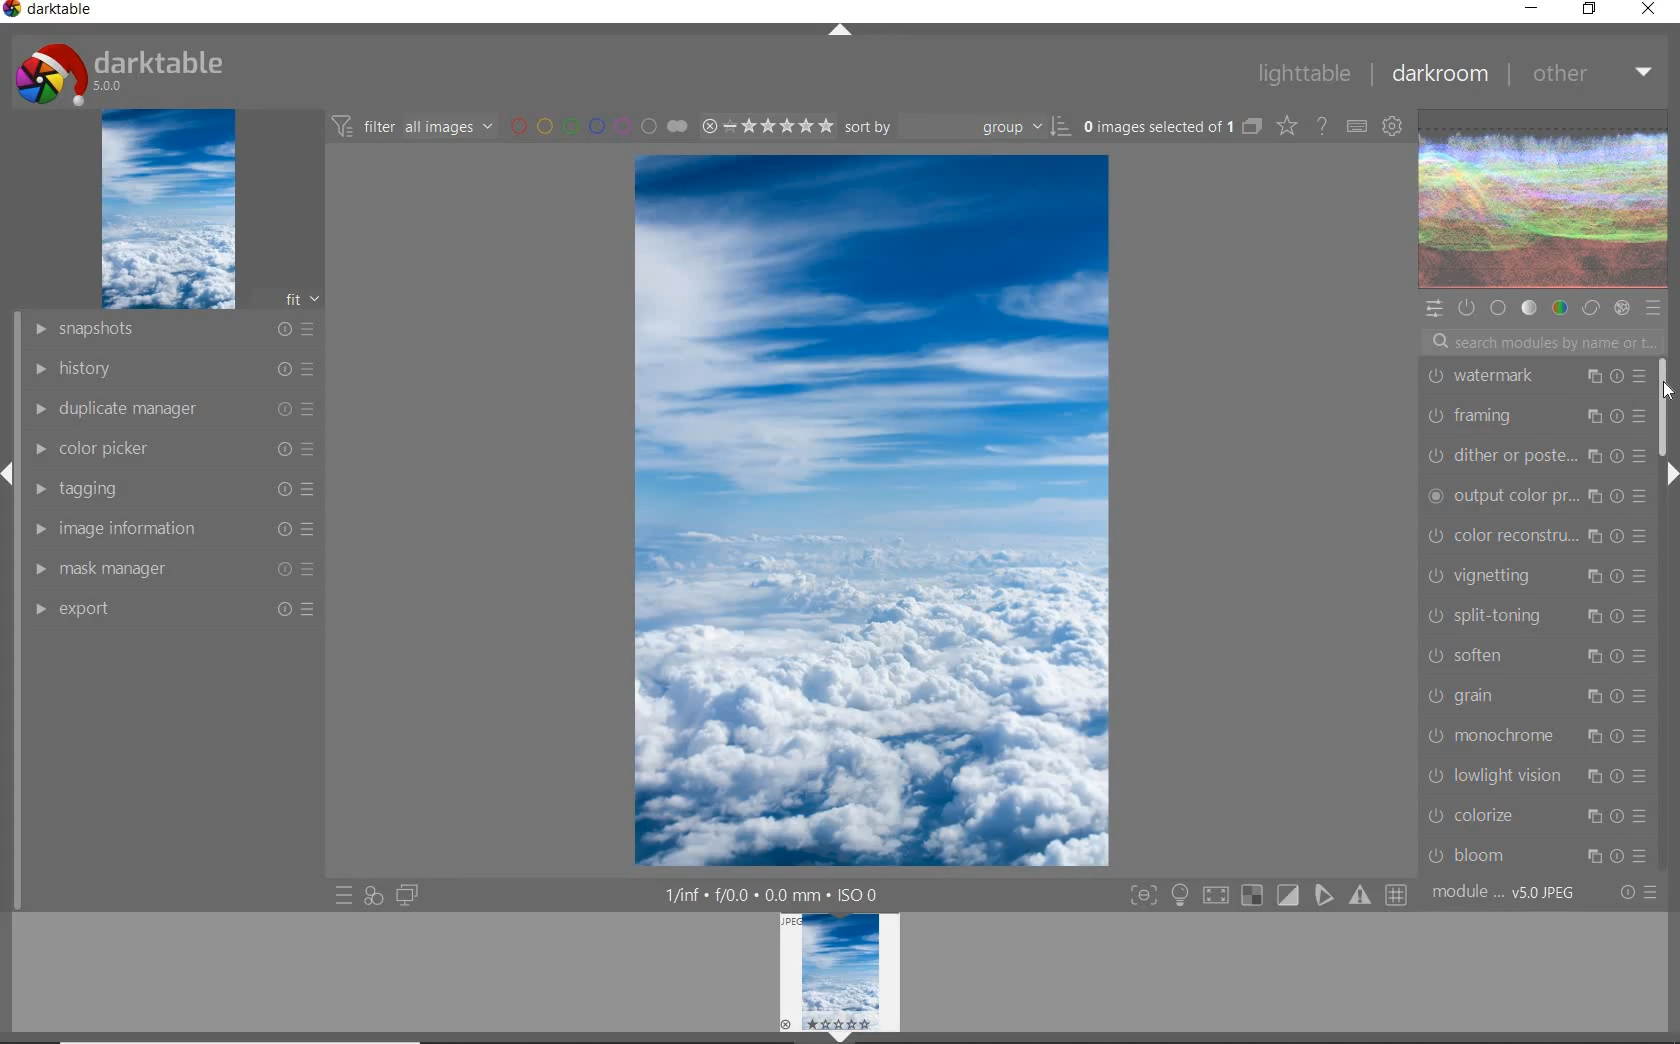 The height and width of the screenshot is (1044, 1680). I want to click on QUICK ACCESS FOR APLYING ANY OF YOUR STYLES, so click(373, 896).